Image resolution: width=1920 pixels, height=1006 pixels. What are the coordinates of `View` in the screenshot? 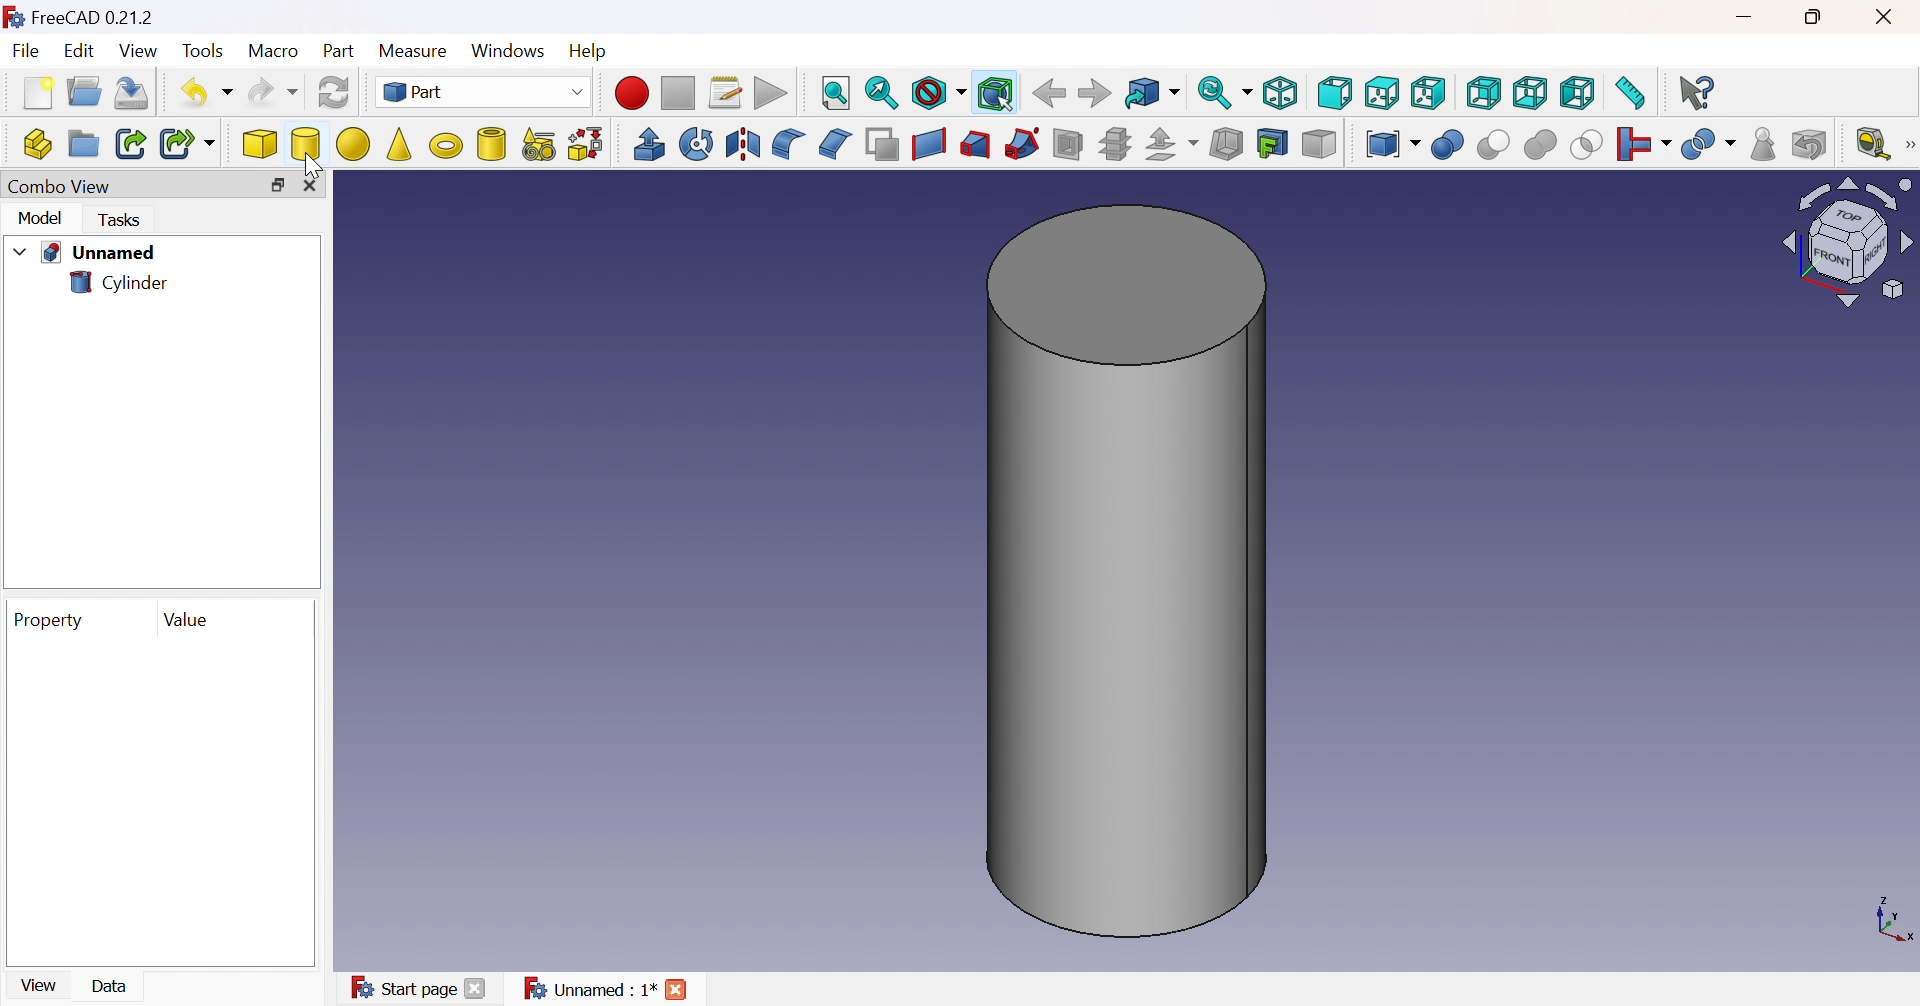 It's located at (43, 983).